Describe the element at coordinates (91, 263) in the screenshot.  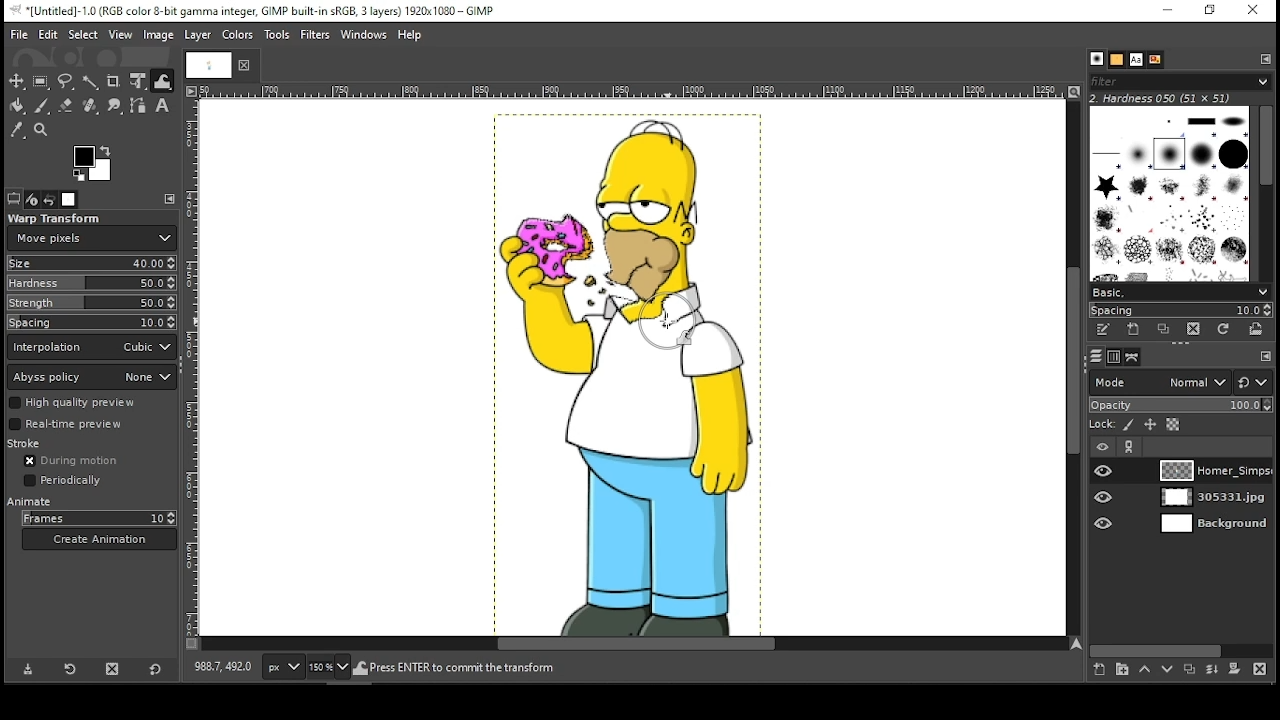
I see `size` at that location.